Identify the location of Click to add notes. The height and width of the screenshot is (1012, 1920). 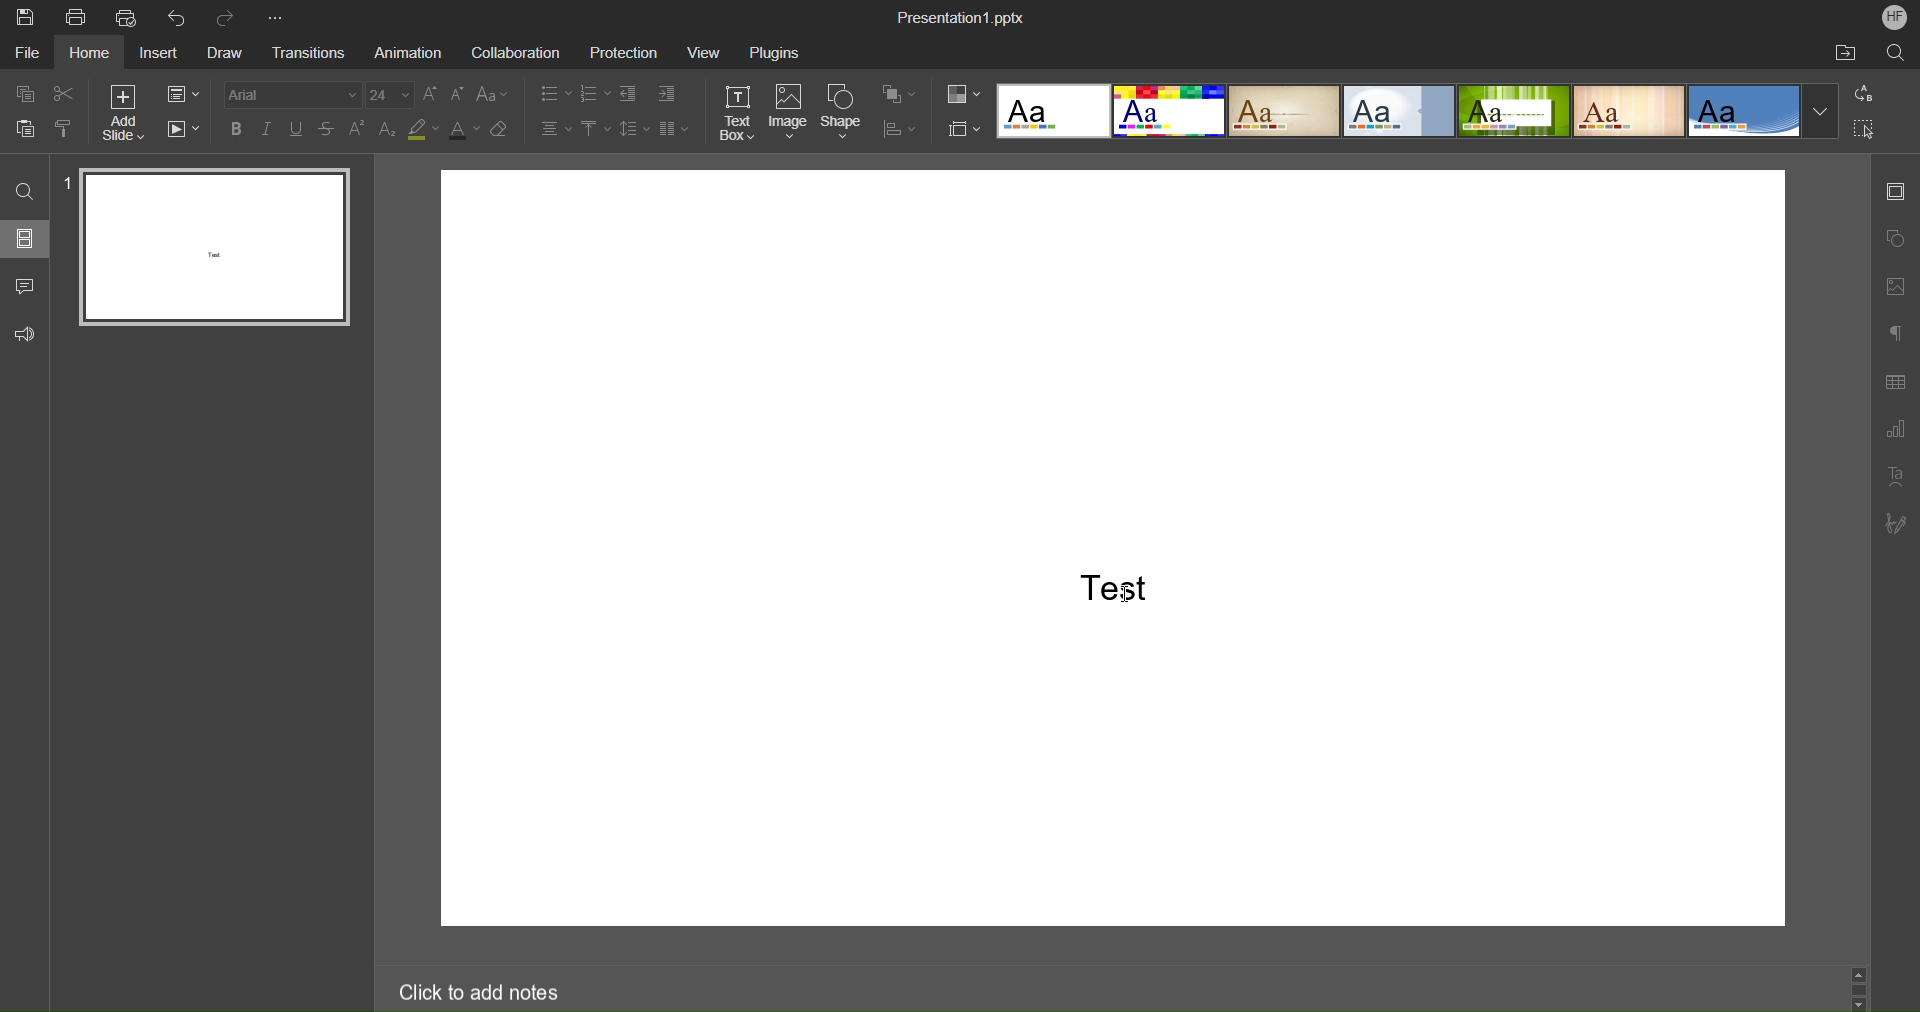
(549, 988).